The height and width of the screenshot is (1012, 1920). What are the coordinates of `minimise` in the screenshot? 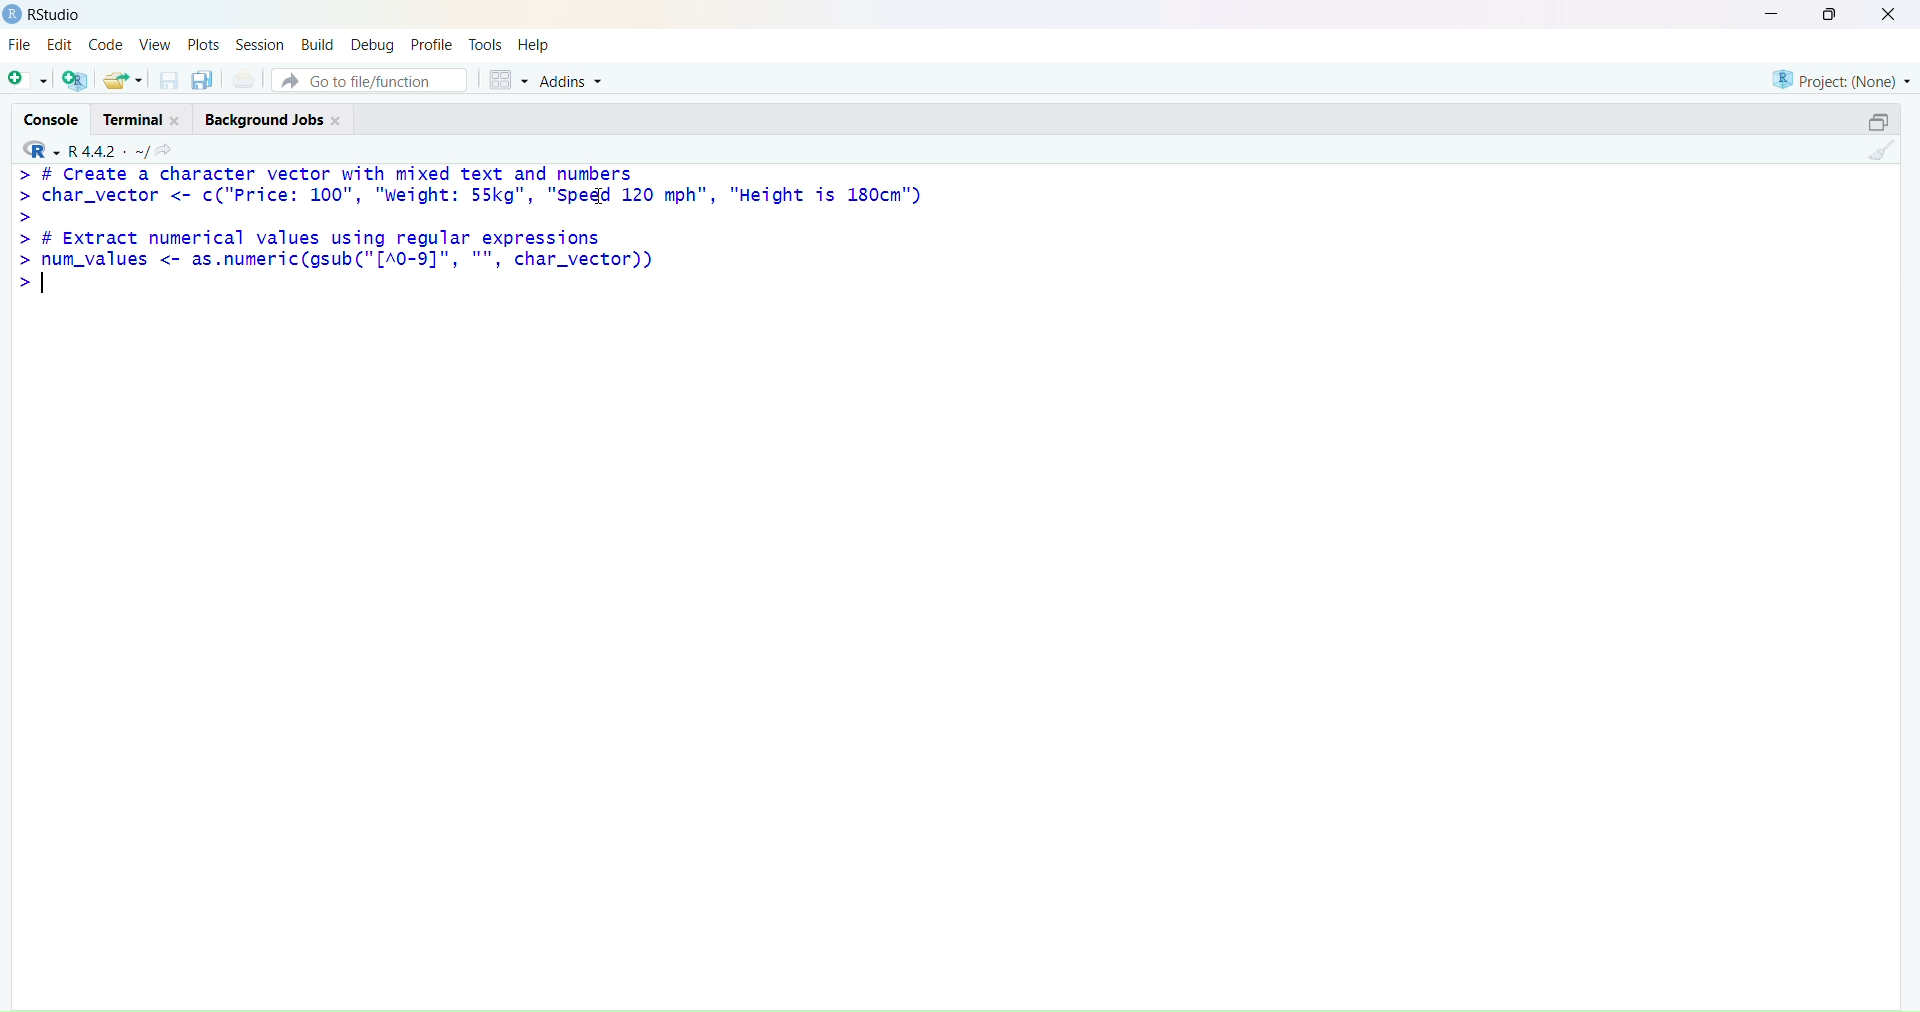 It's located at (1773, 13).